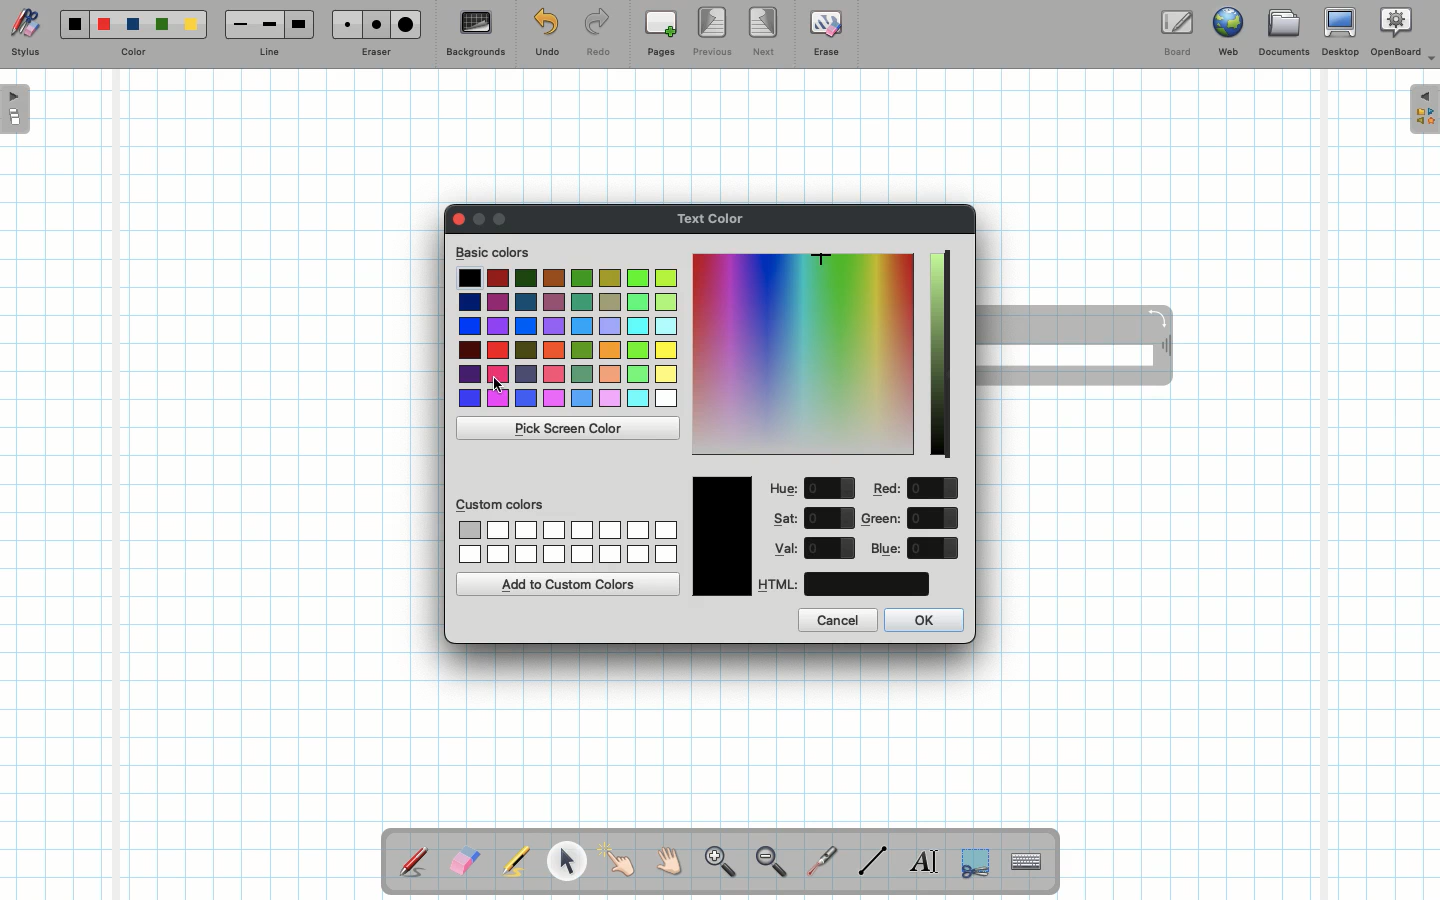 This screenshot has height=900, width=1440. What do you see at coordinates (514, 863) in the screenshot?
I see `Highlighter` at bounding box center [514, 863].